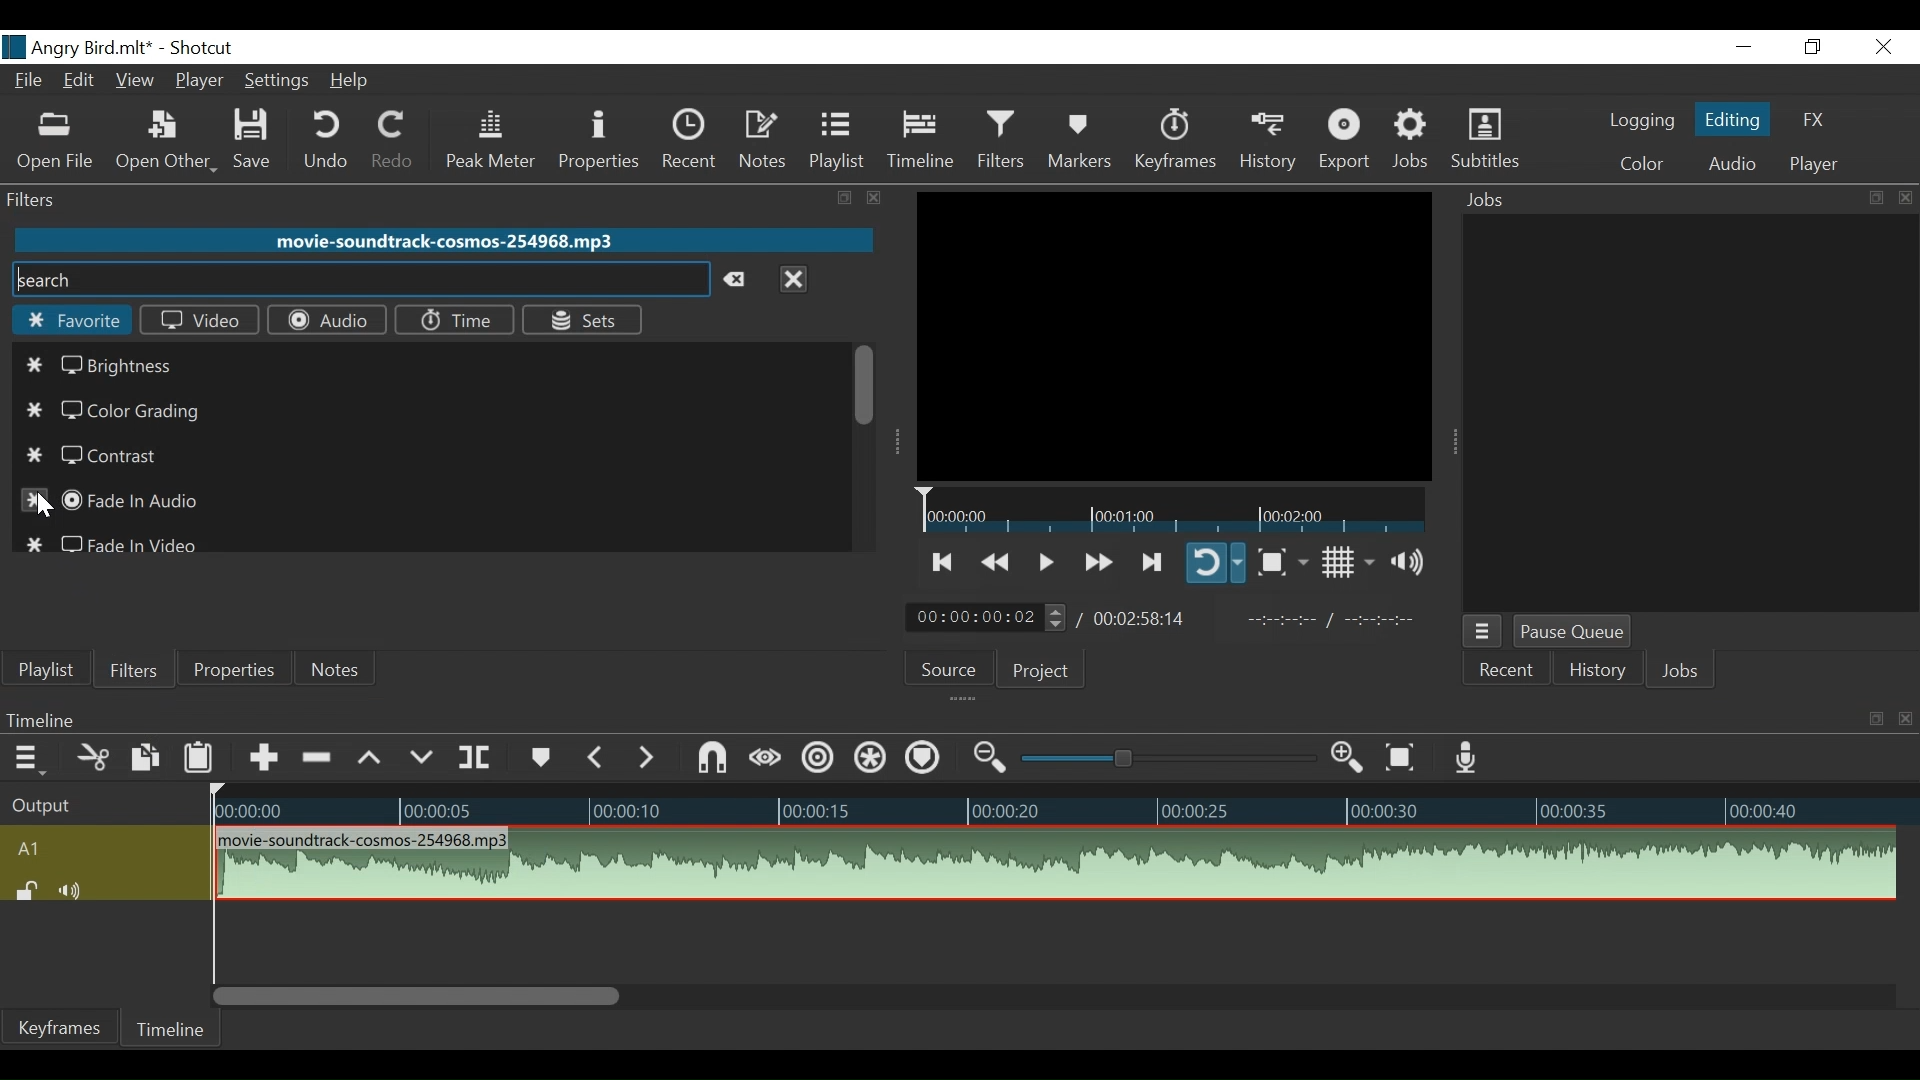 The width and height of the screenshot is (1920, 1080). I want to click on Cursor, so click(45, 509).